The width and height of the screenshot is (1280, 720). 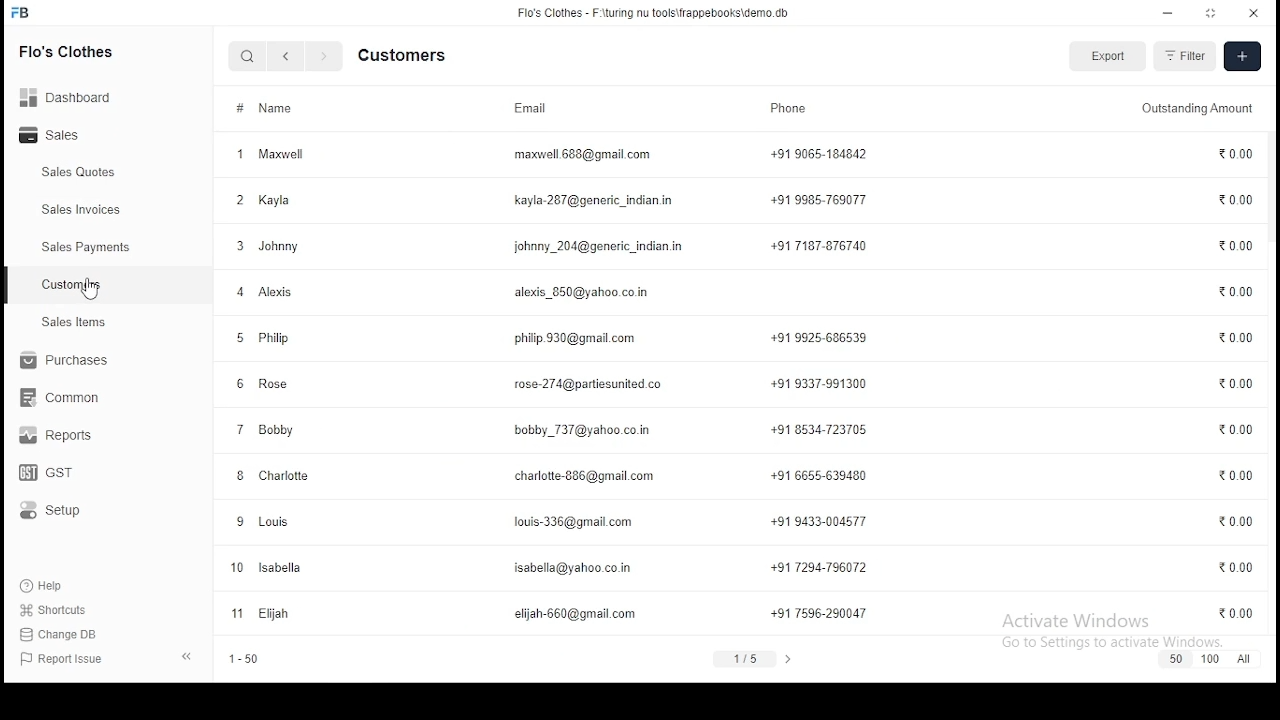 What do you see at coordinates (62, 635) in the screenshot?
I see `Change Db` at bounding box center [62, 635].